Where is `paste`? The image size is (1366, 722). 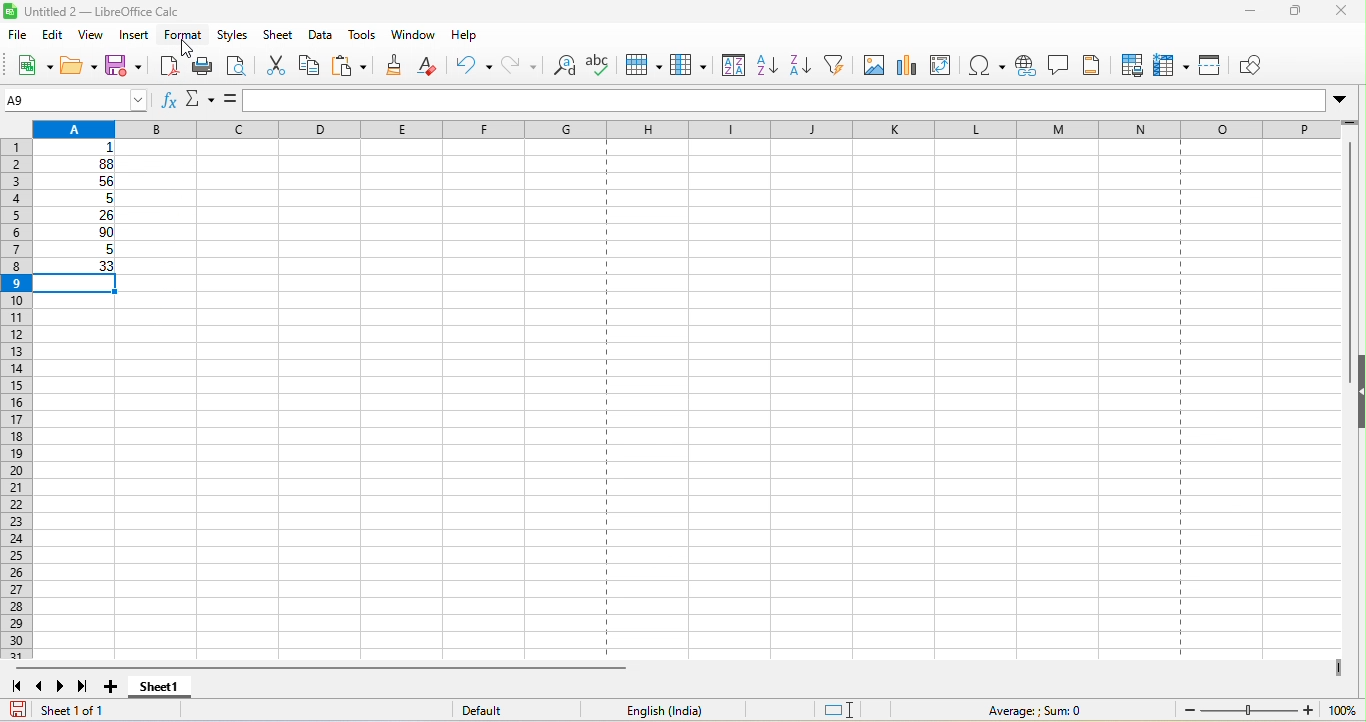 paste is located at coordinates (353, 67).